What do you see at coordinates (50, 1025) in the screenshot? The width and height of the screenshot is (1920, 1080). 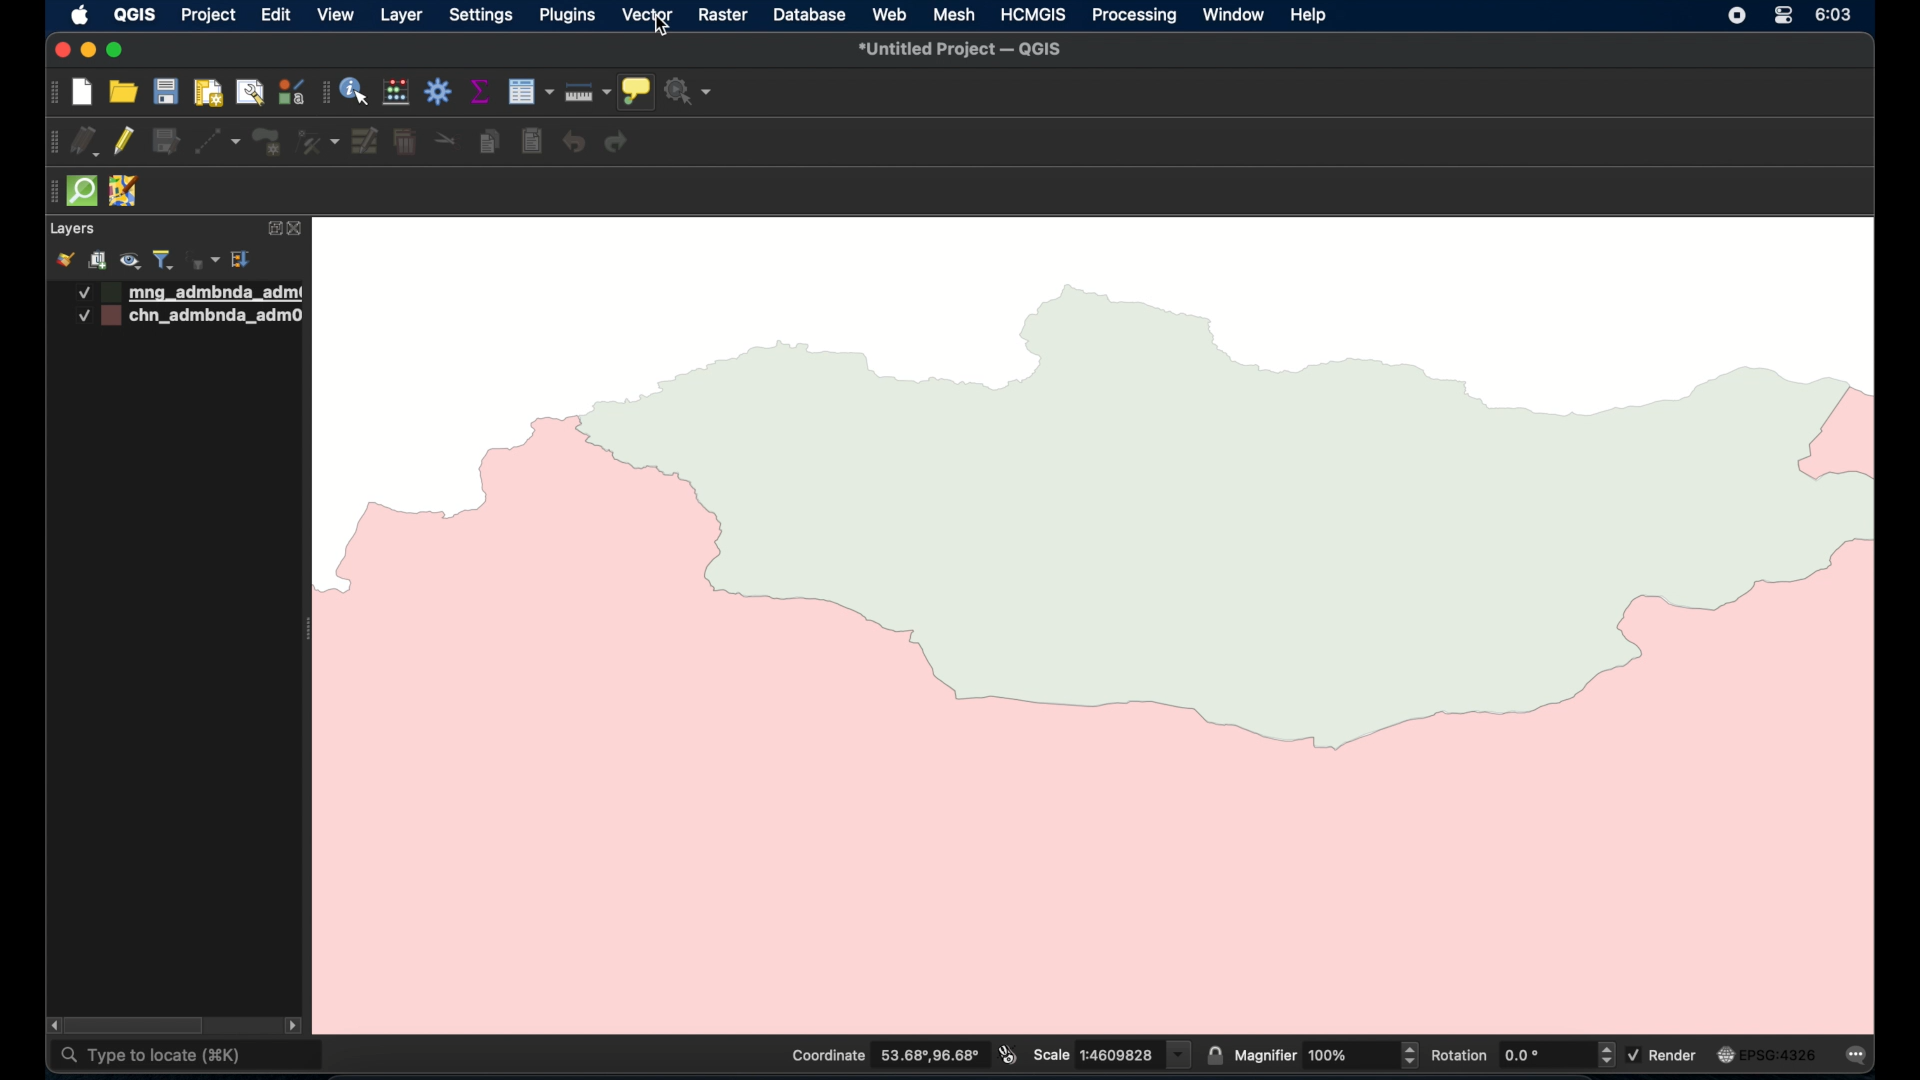 I see `scroll left arrow` at bounding box center [50, 1025].